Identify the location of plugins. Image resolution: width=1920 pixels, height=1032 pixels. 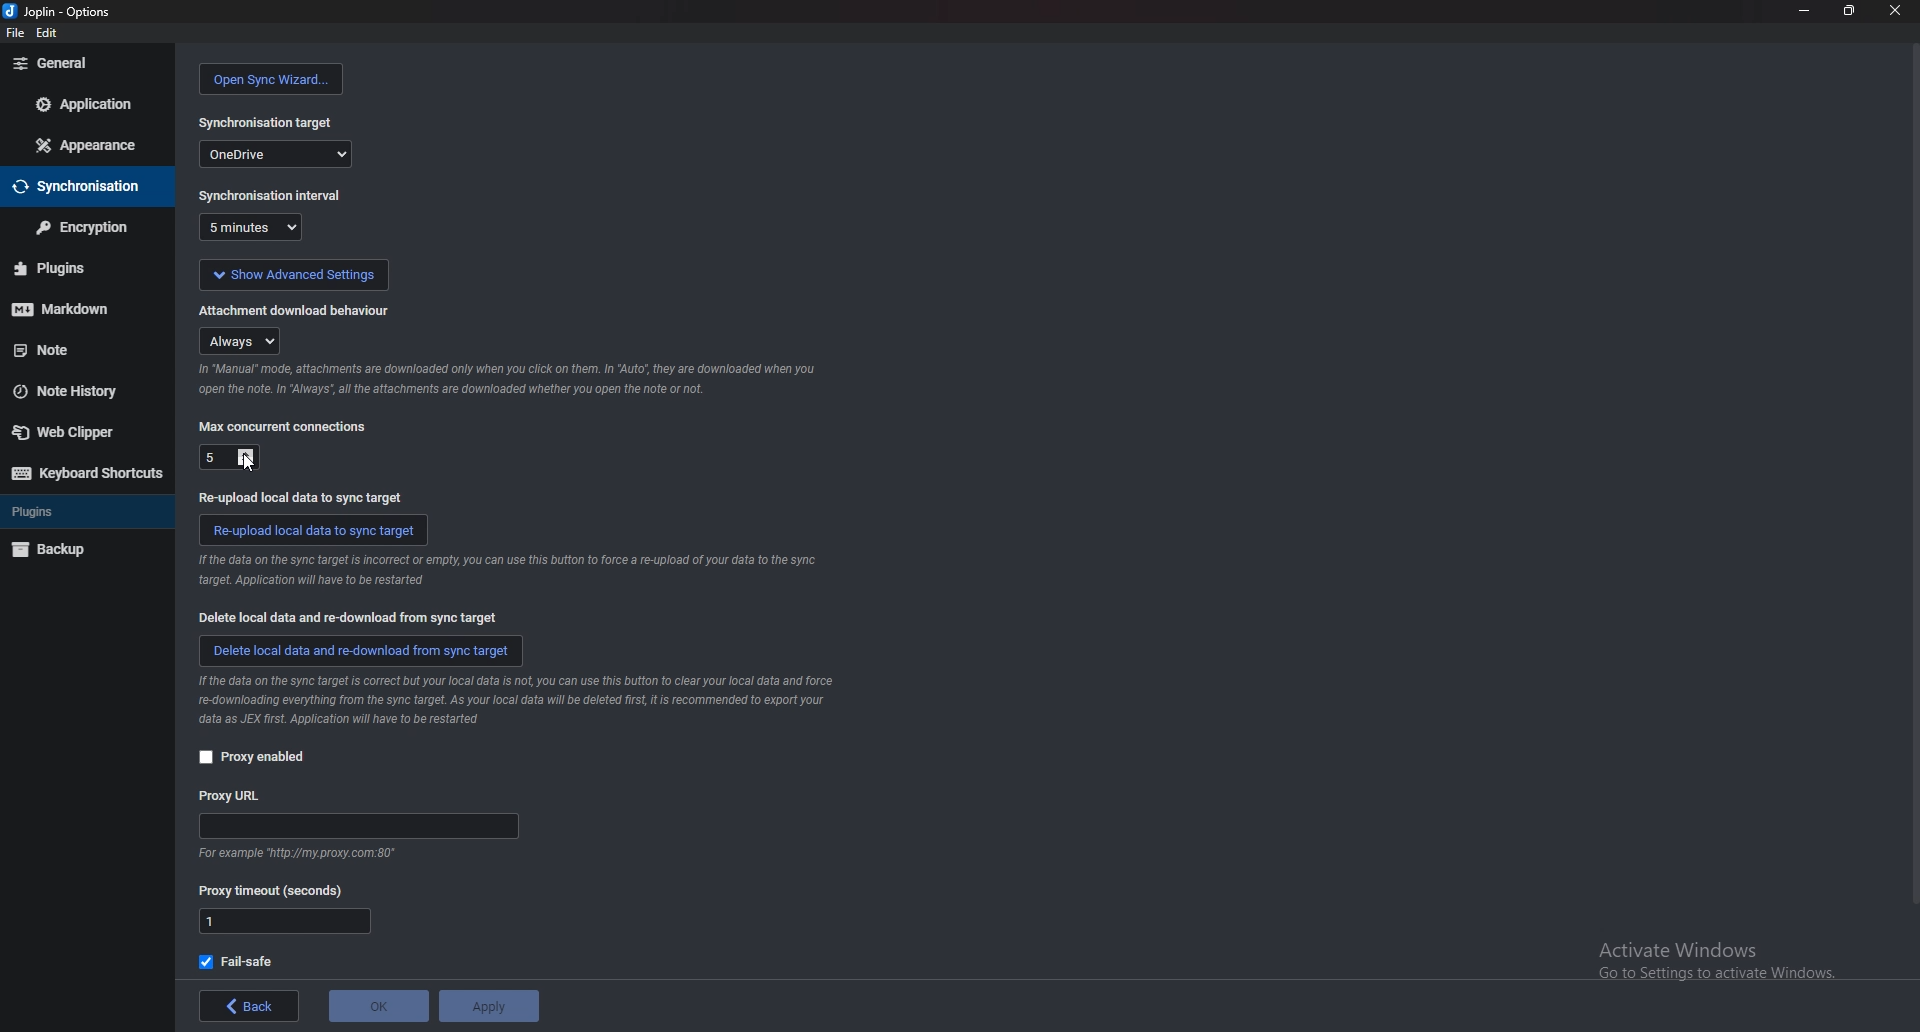
(76, 271).